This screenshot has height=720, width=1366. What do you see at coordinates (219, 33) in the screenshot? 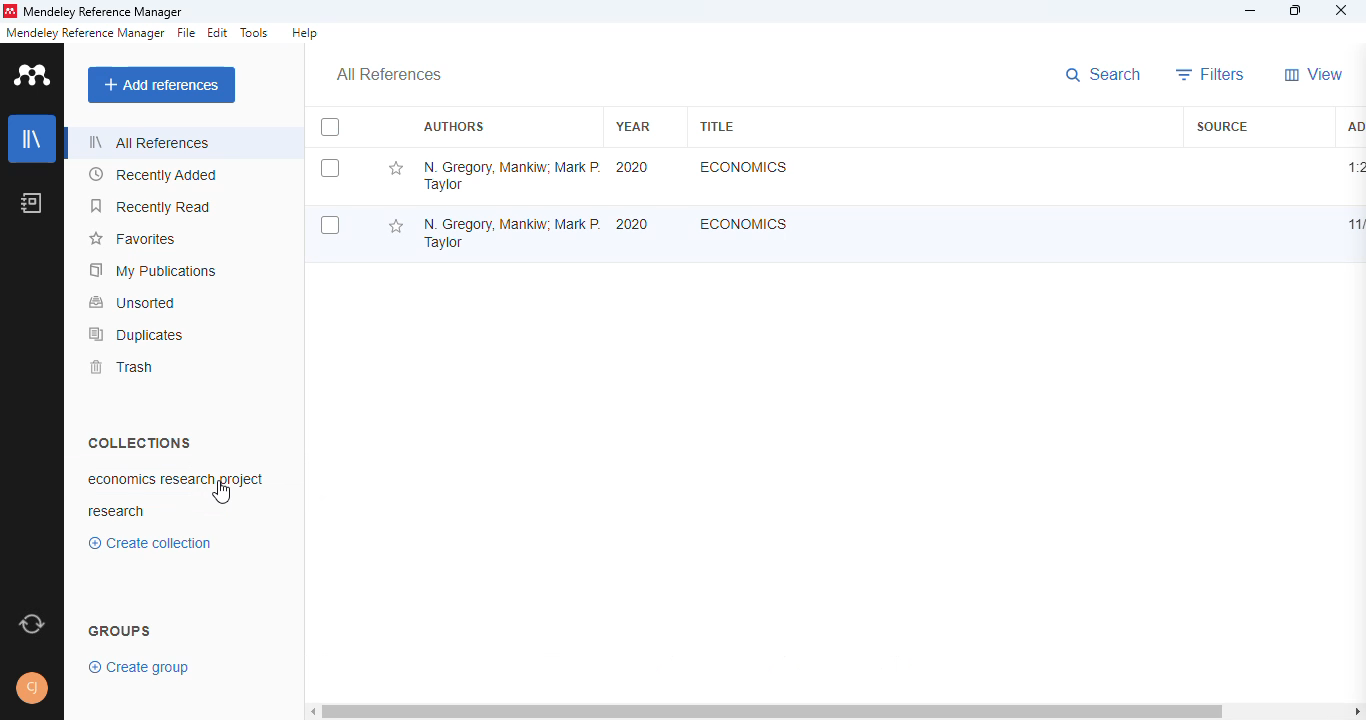
I see `edit` at bounding box center [219, 33].